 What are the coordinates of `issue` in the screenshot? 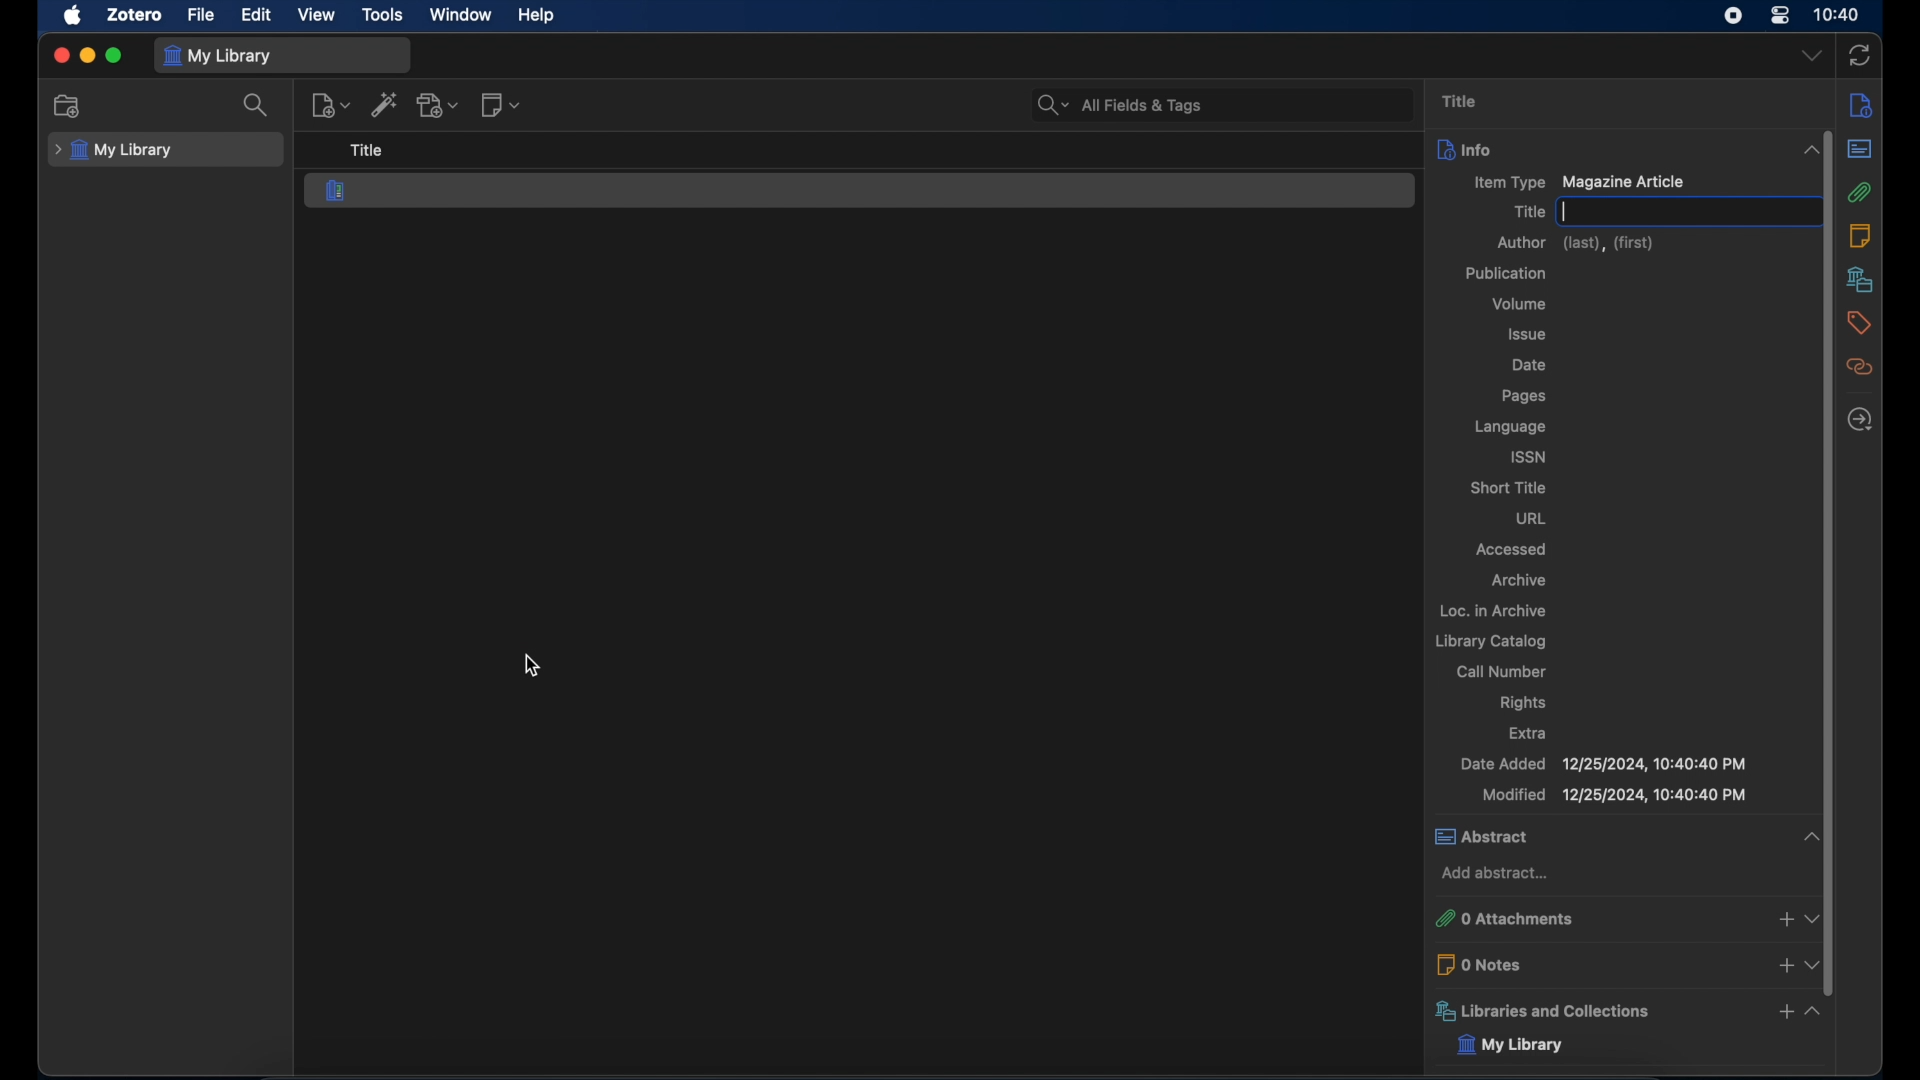 It's located at (1528, 335).